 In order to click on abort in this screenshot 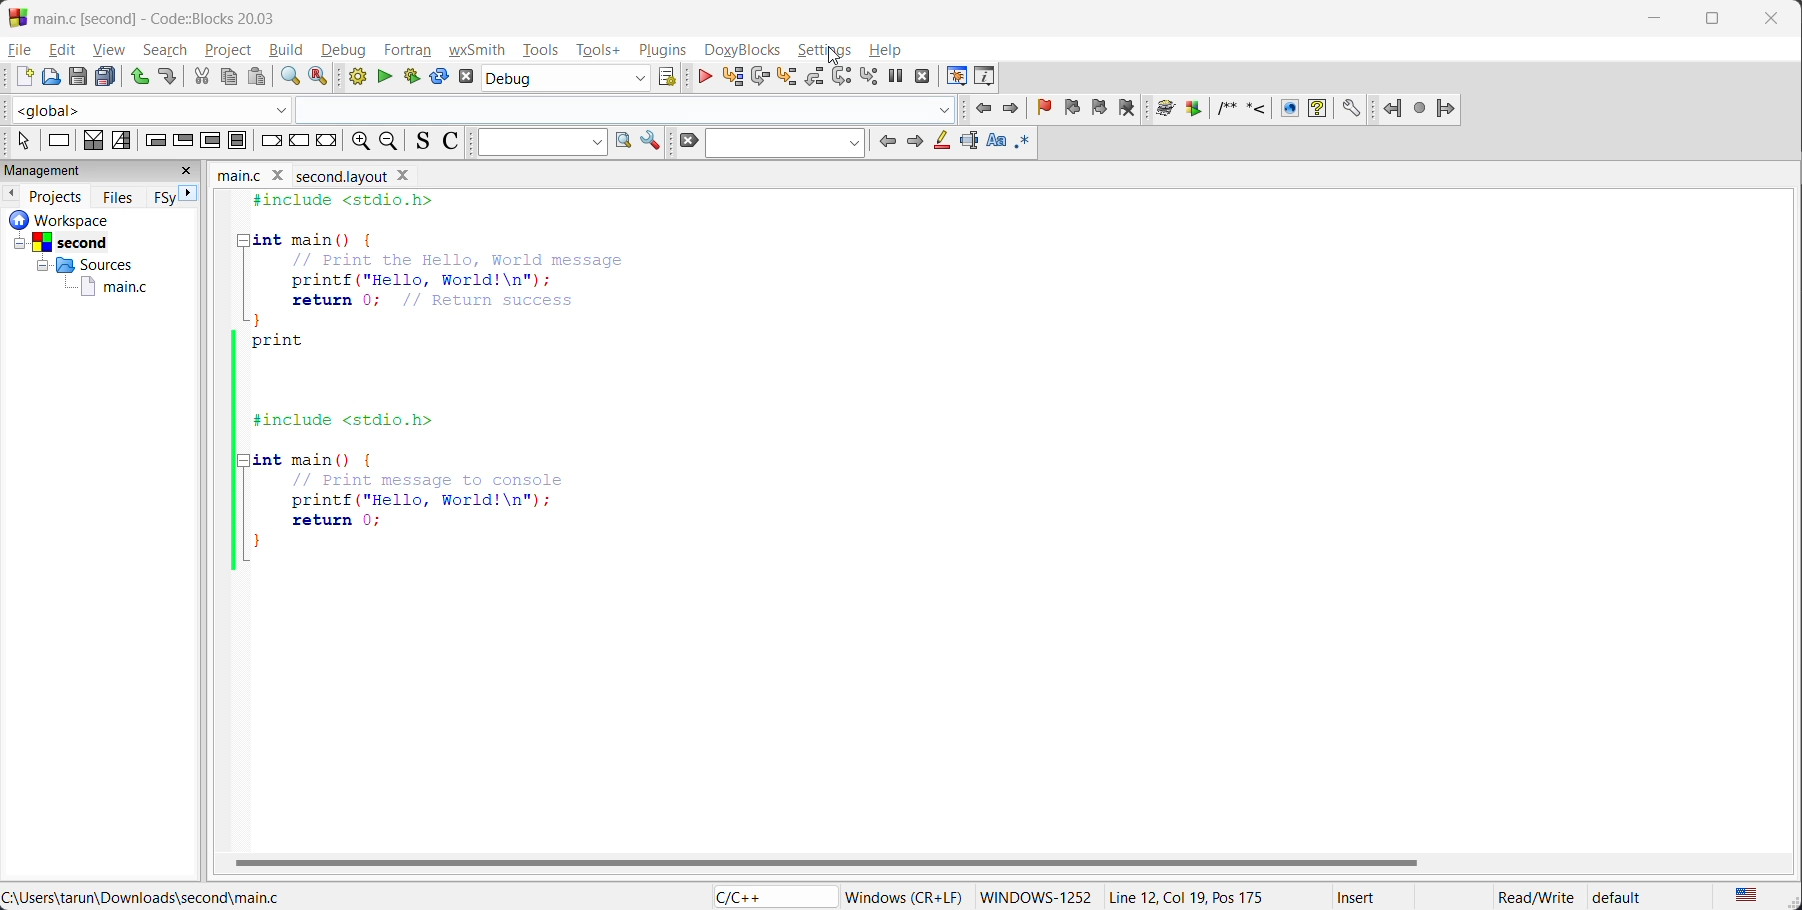, I will do `click(470, 77)`.